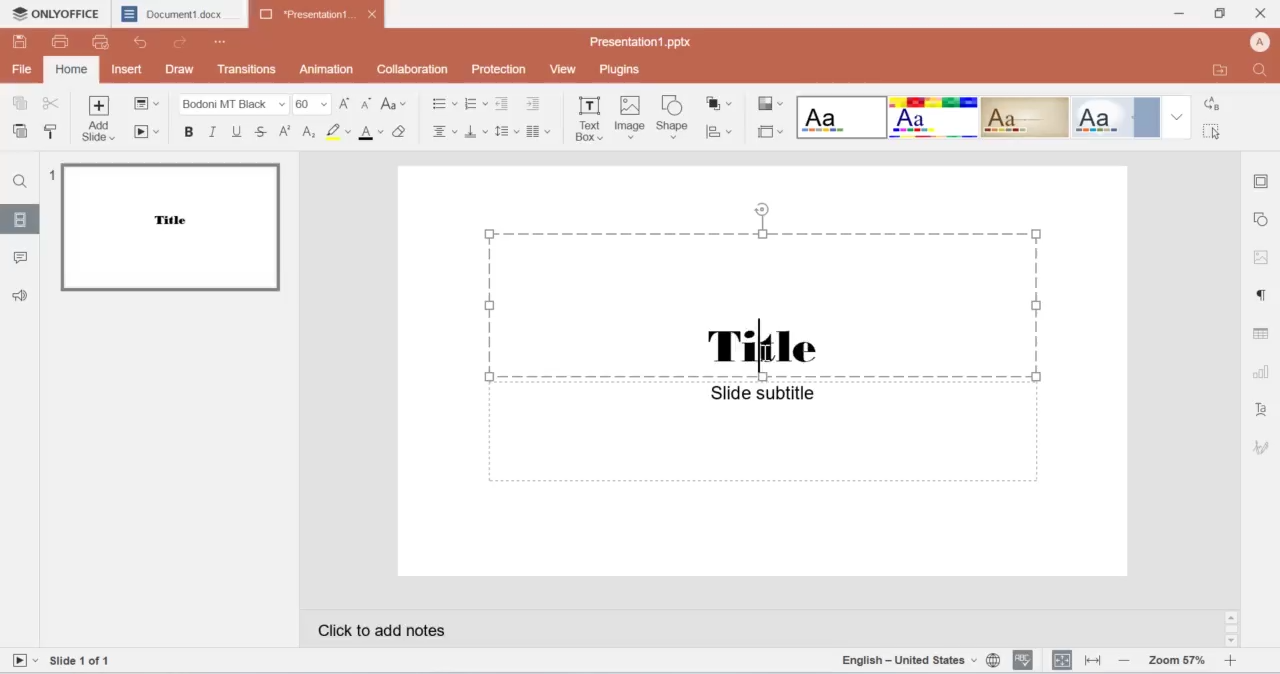 This screenshot has width=1280, height=674. Describe the element at coordinates (1231, 661) in the screenshot. I see `increase` at that location.